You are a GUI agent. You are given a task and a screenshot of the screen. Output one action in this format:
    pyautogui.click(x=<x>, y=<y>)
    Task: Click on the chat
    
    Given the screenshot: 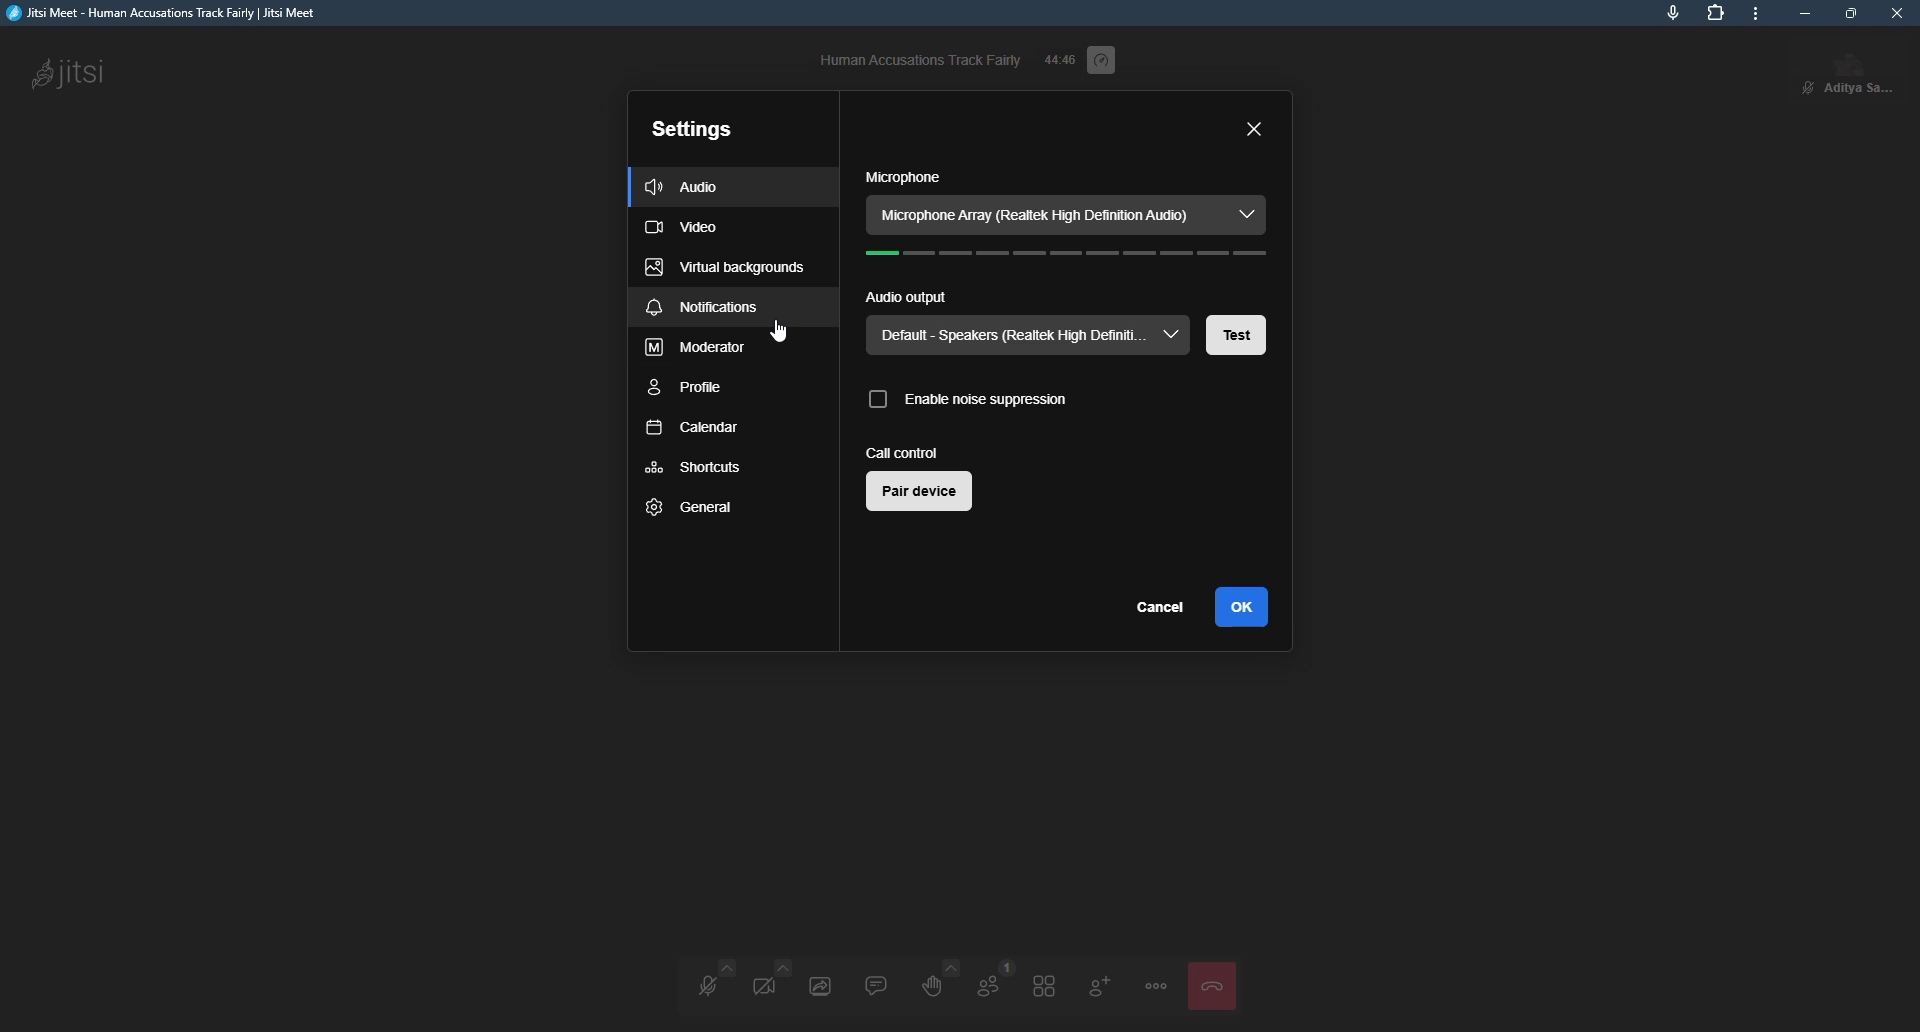 What is the action you would take?
    pyautogui.click(x=872, y=983)
    